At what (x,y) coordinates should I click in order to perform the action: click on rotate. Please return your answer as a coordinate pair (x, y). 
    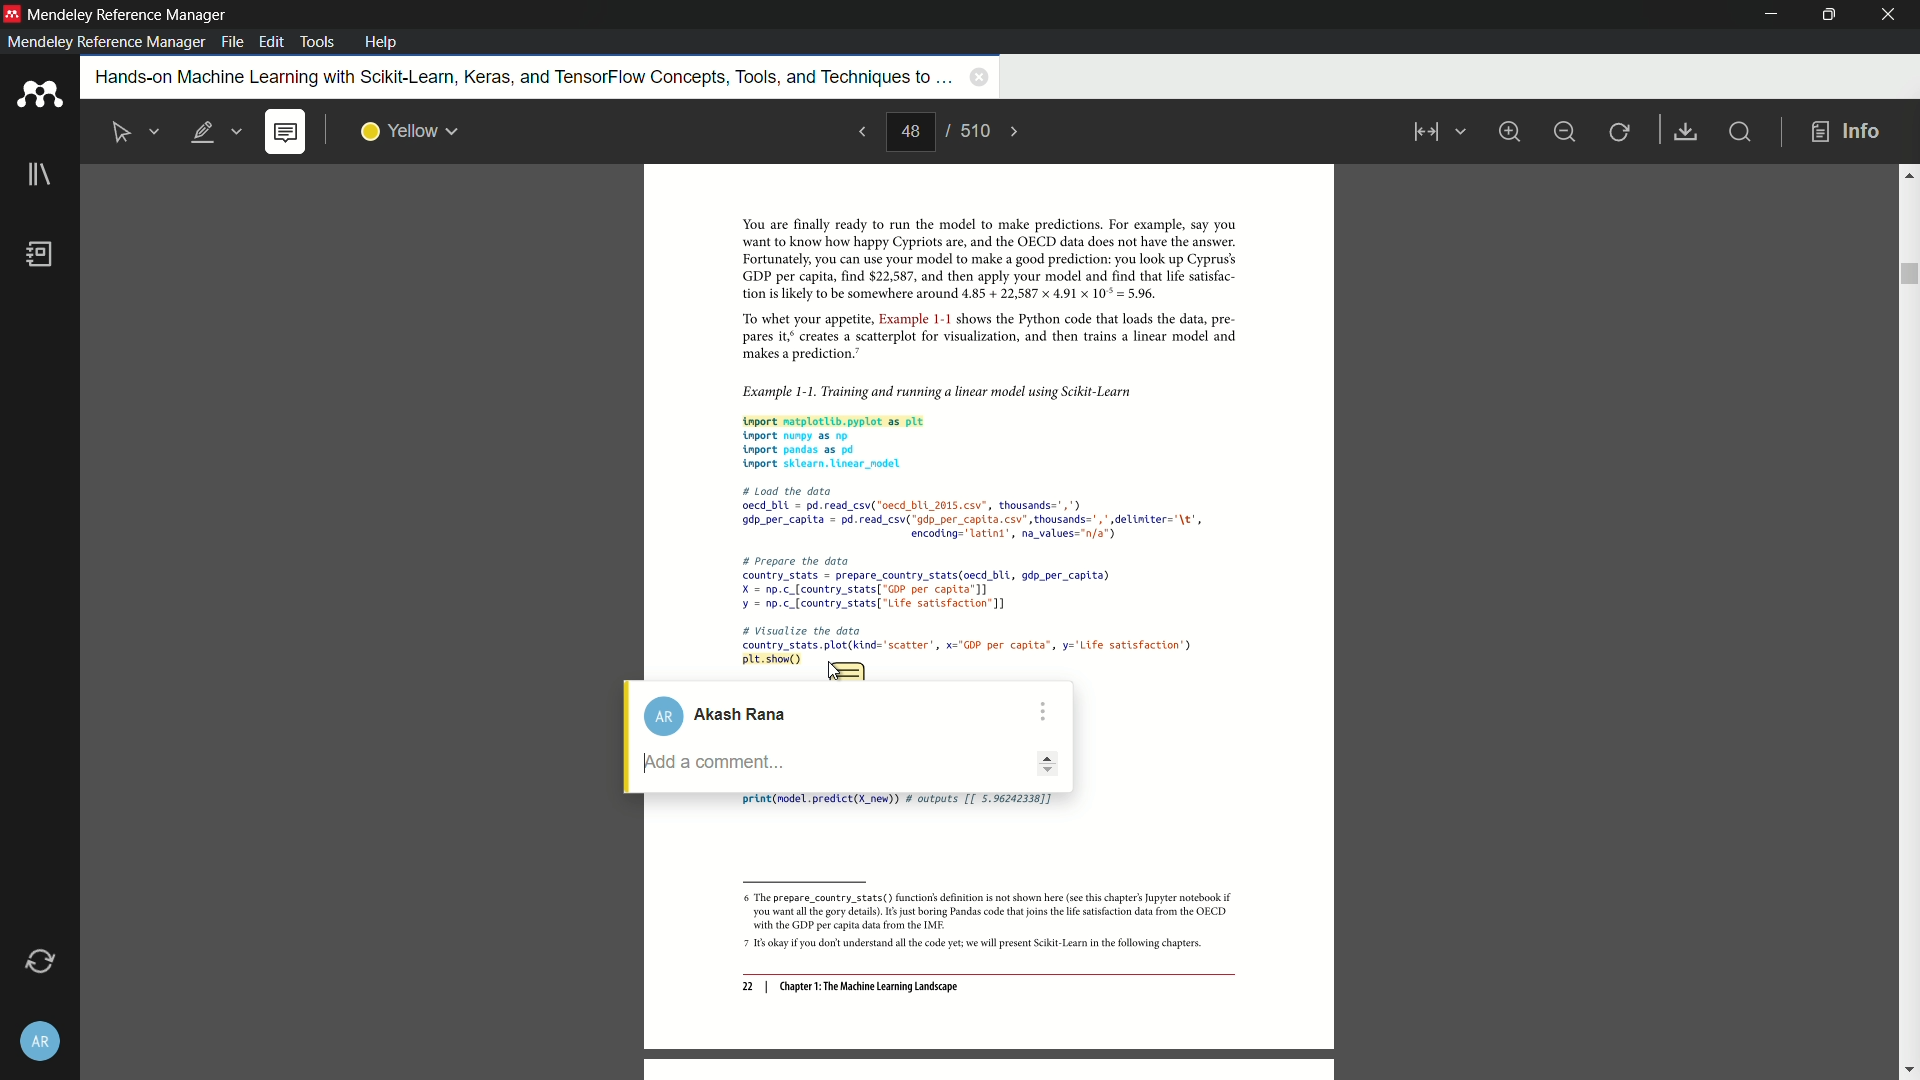
    Looking at the image, I should click on (1621, 133).